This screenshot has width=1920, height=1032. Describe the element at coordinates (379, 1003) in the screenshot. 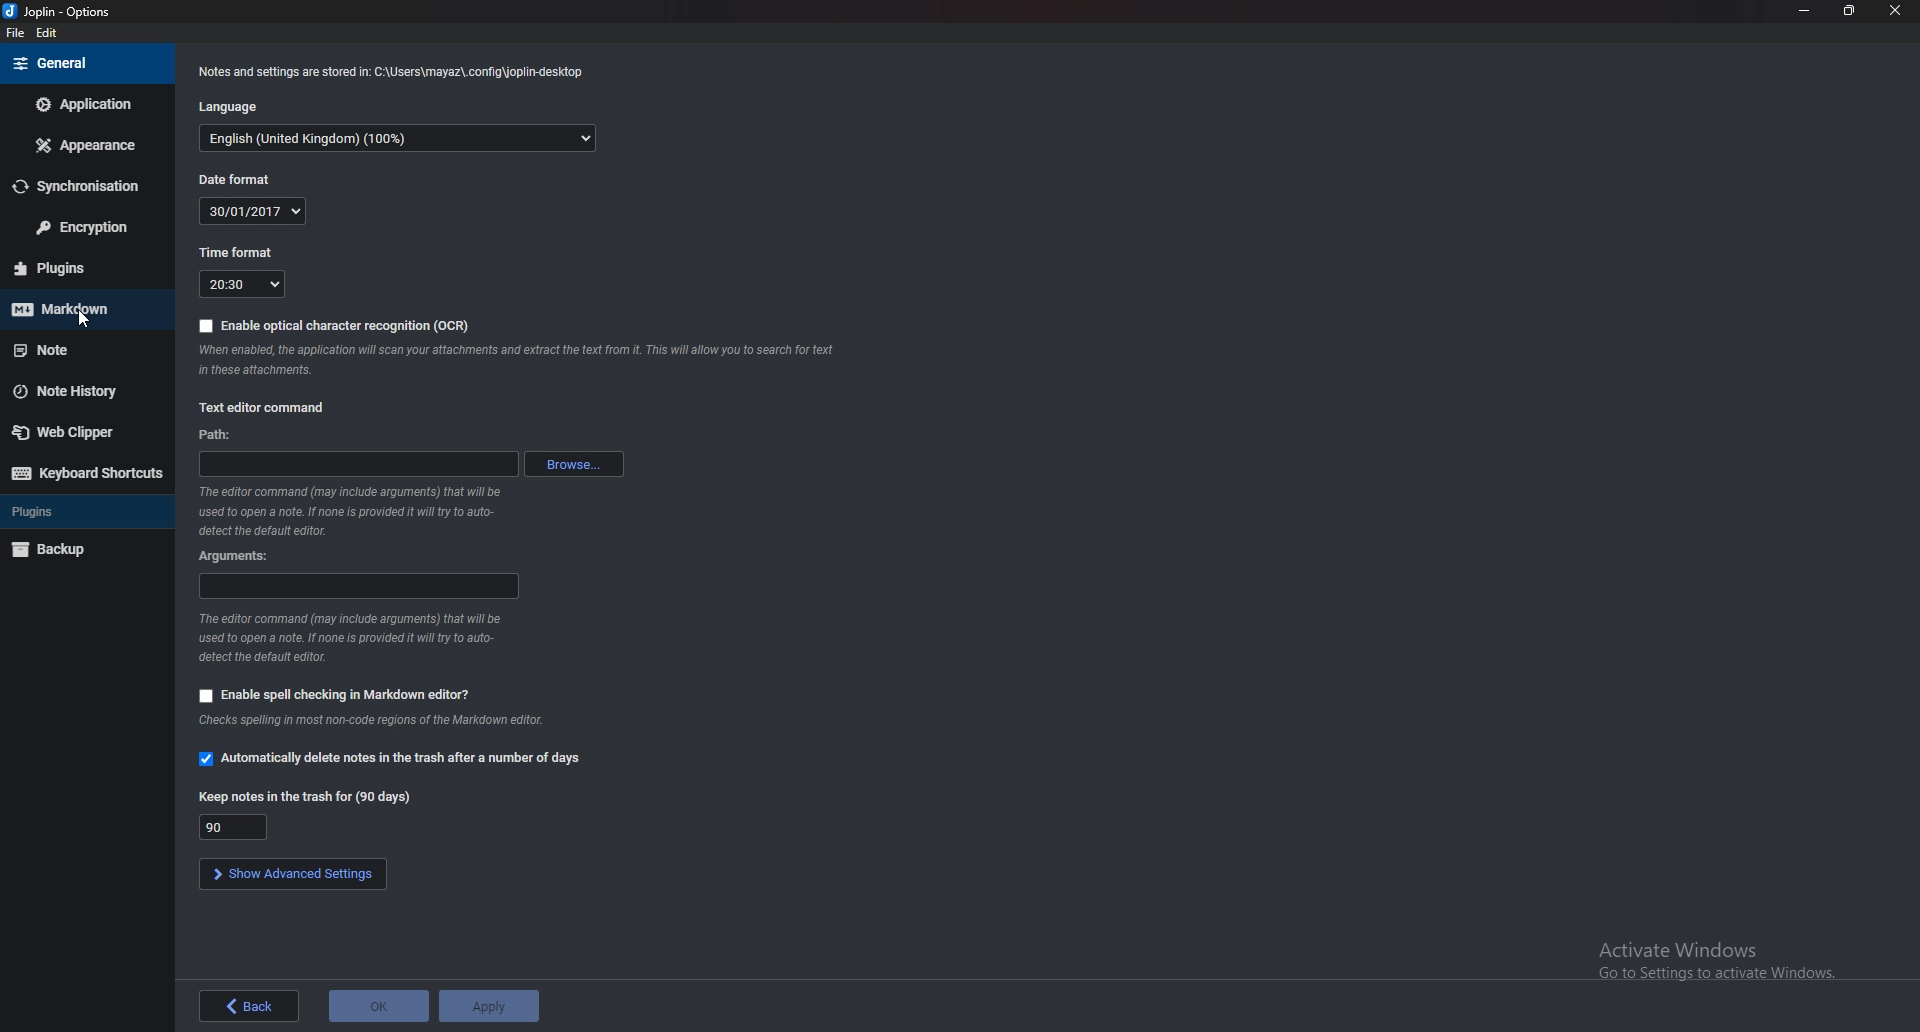

I see `ok` at that location.